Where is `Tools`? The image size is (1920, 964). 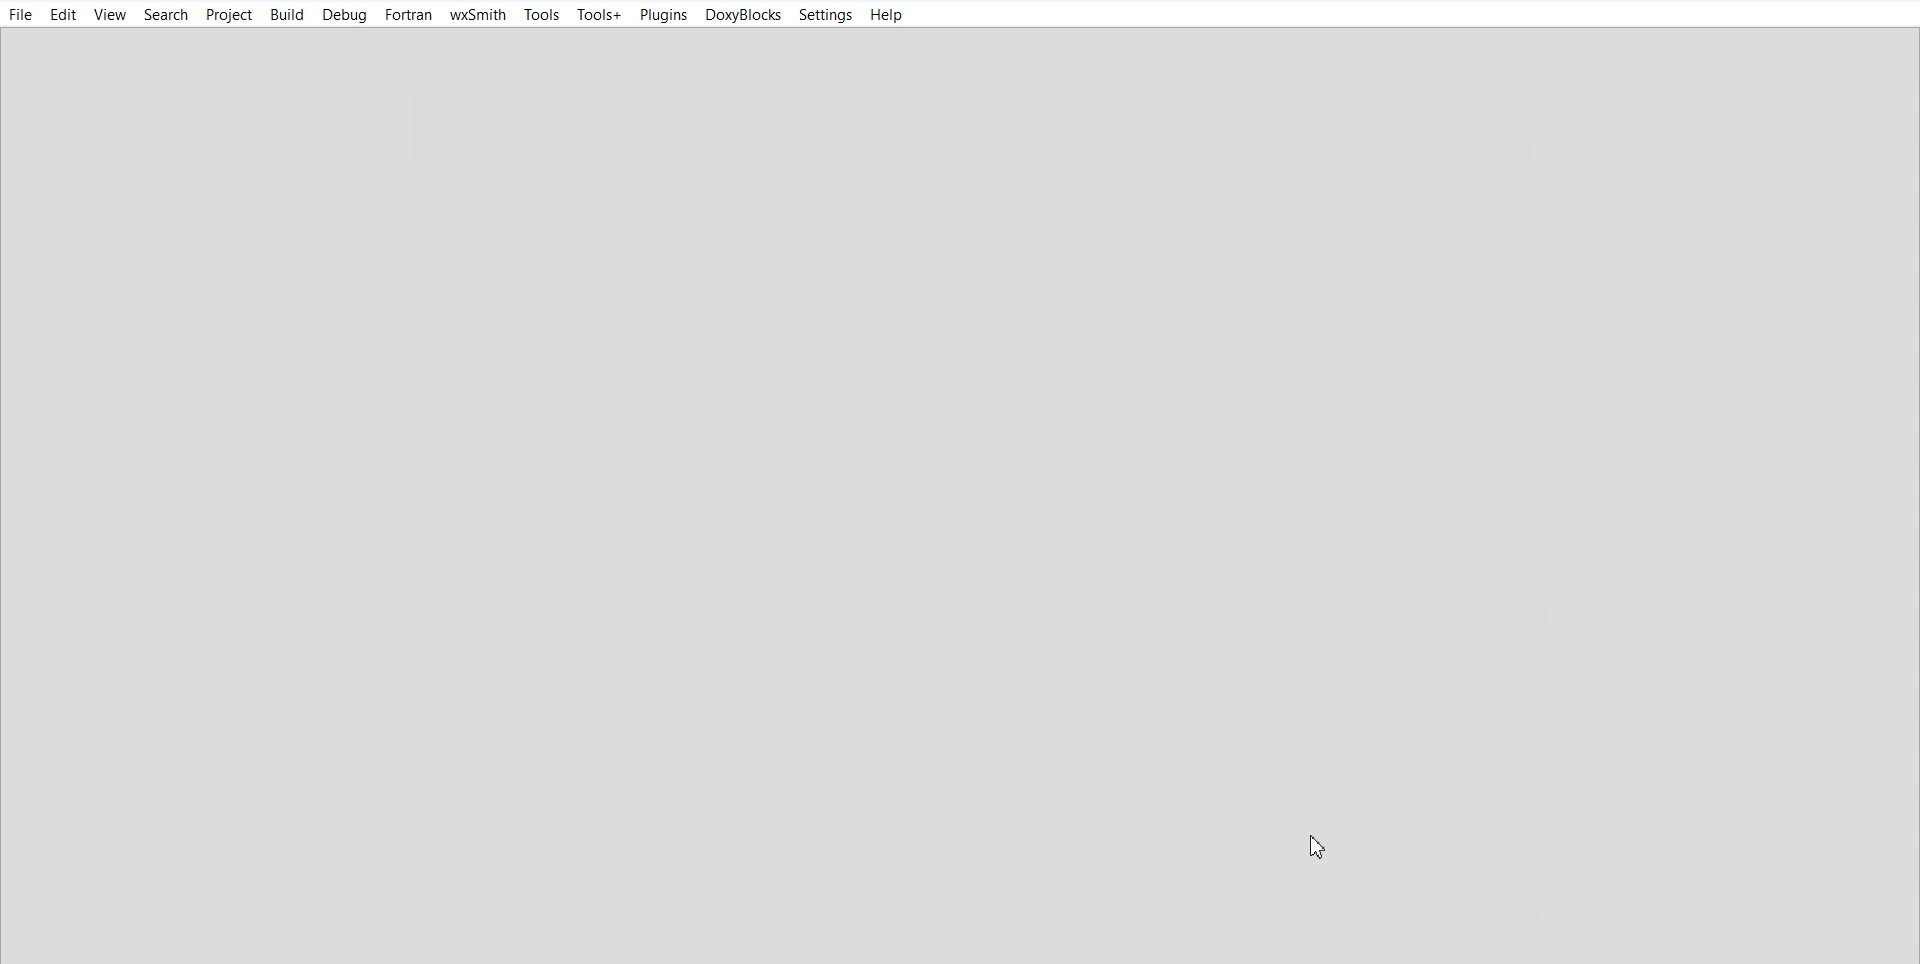 Tools is located at coordinates (543, 15).